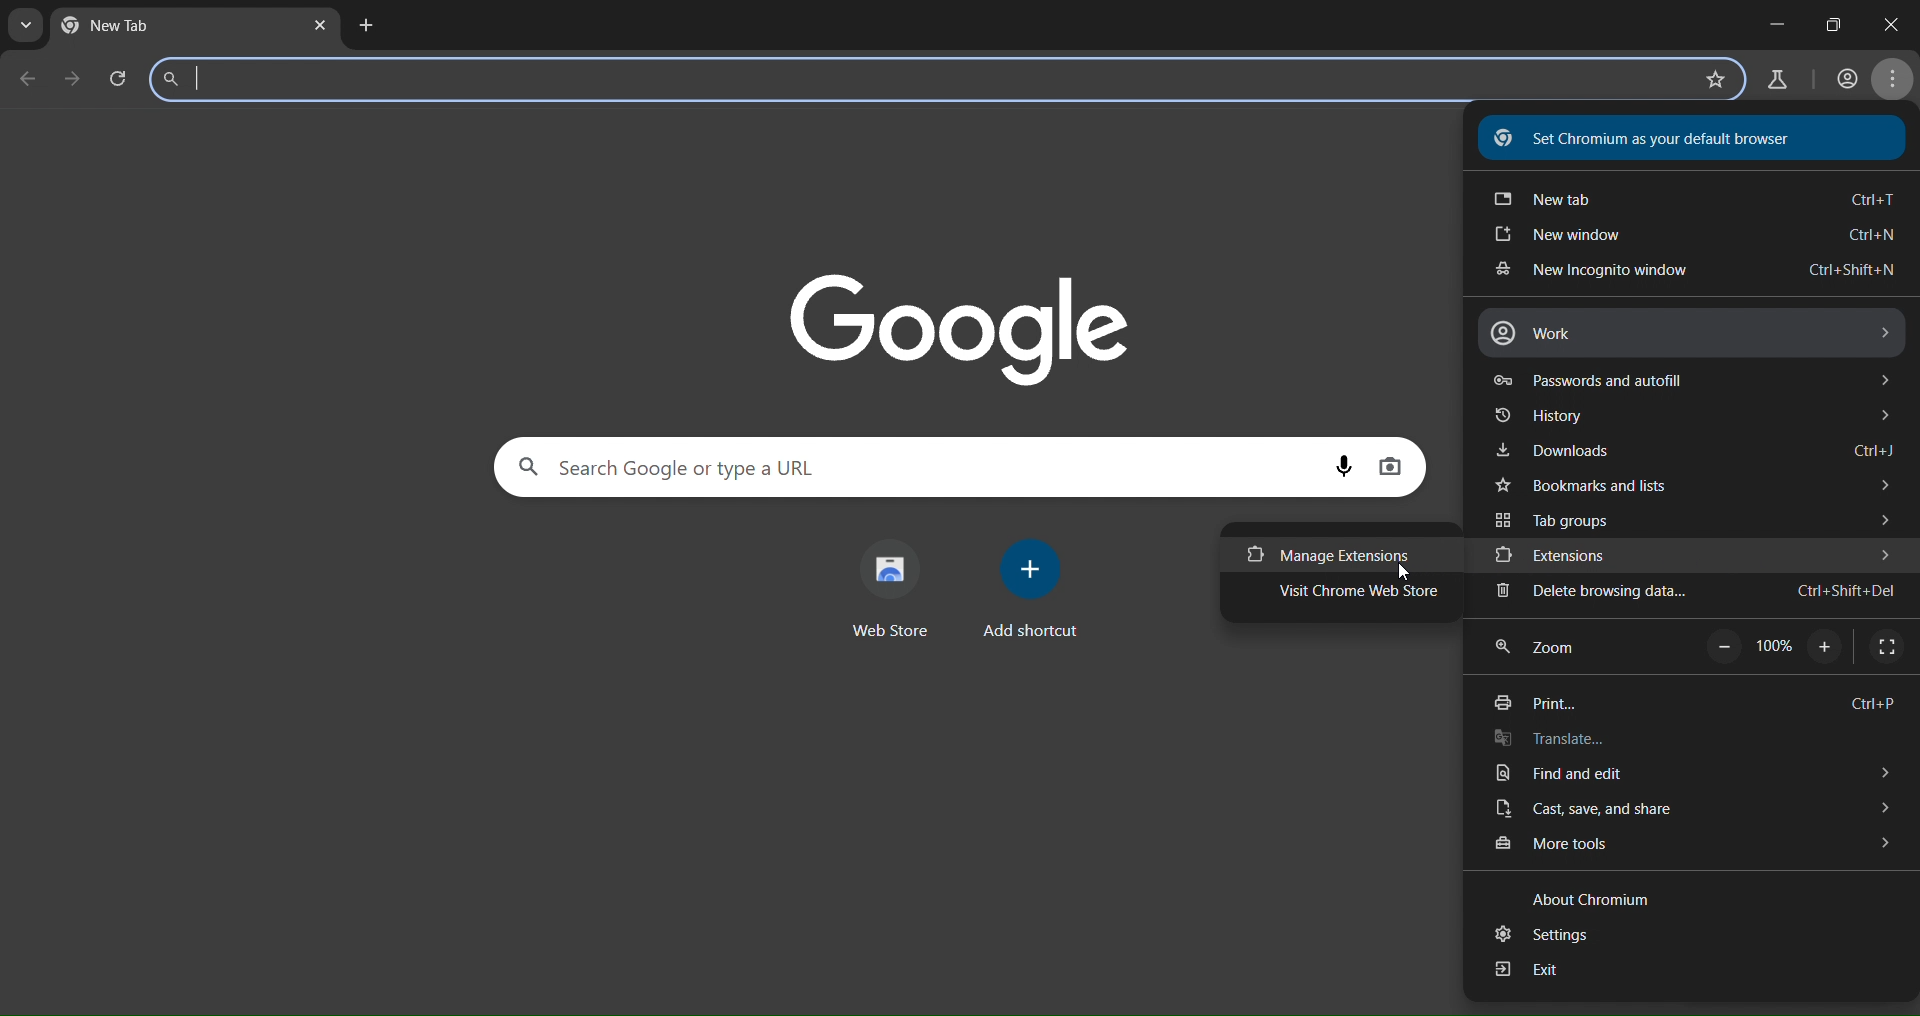 This screenshot has width=1920, height=1016. I want to click on voice search, so click(1344, 464).